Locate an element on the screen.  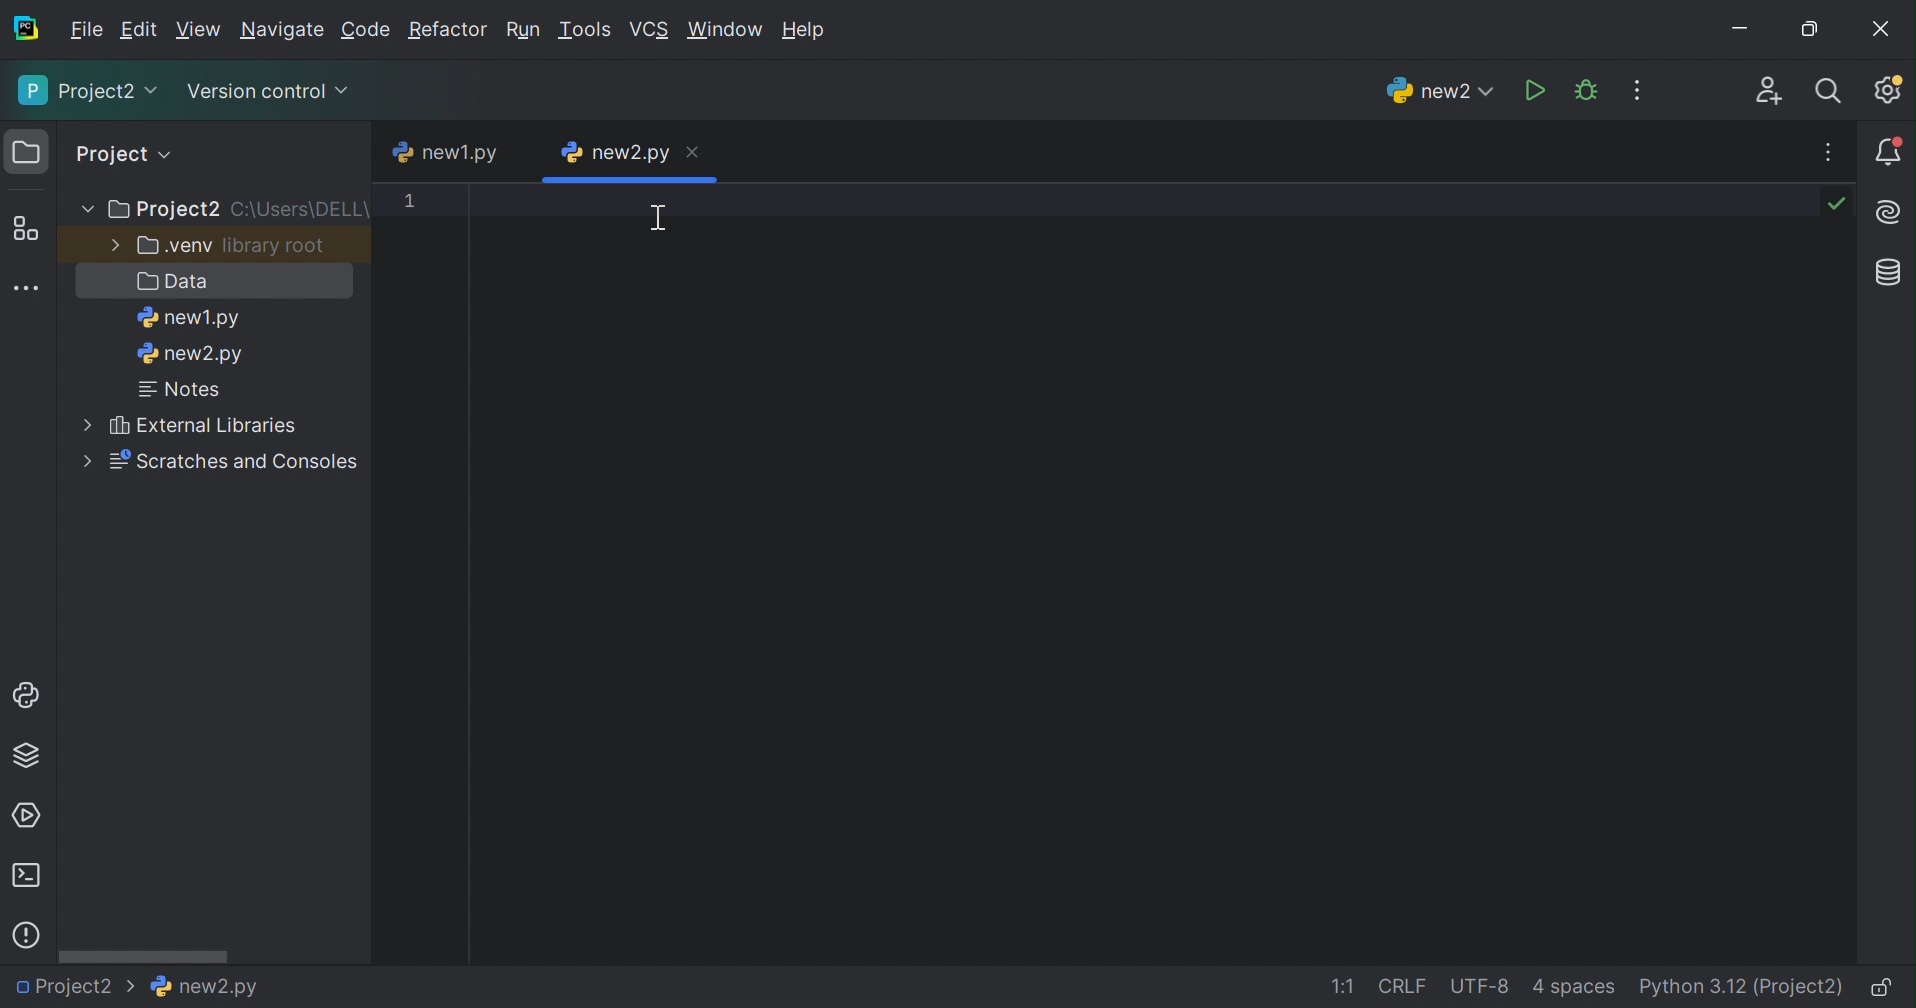
Version control is located at coordinates (267, 89).